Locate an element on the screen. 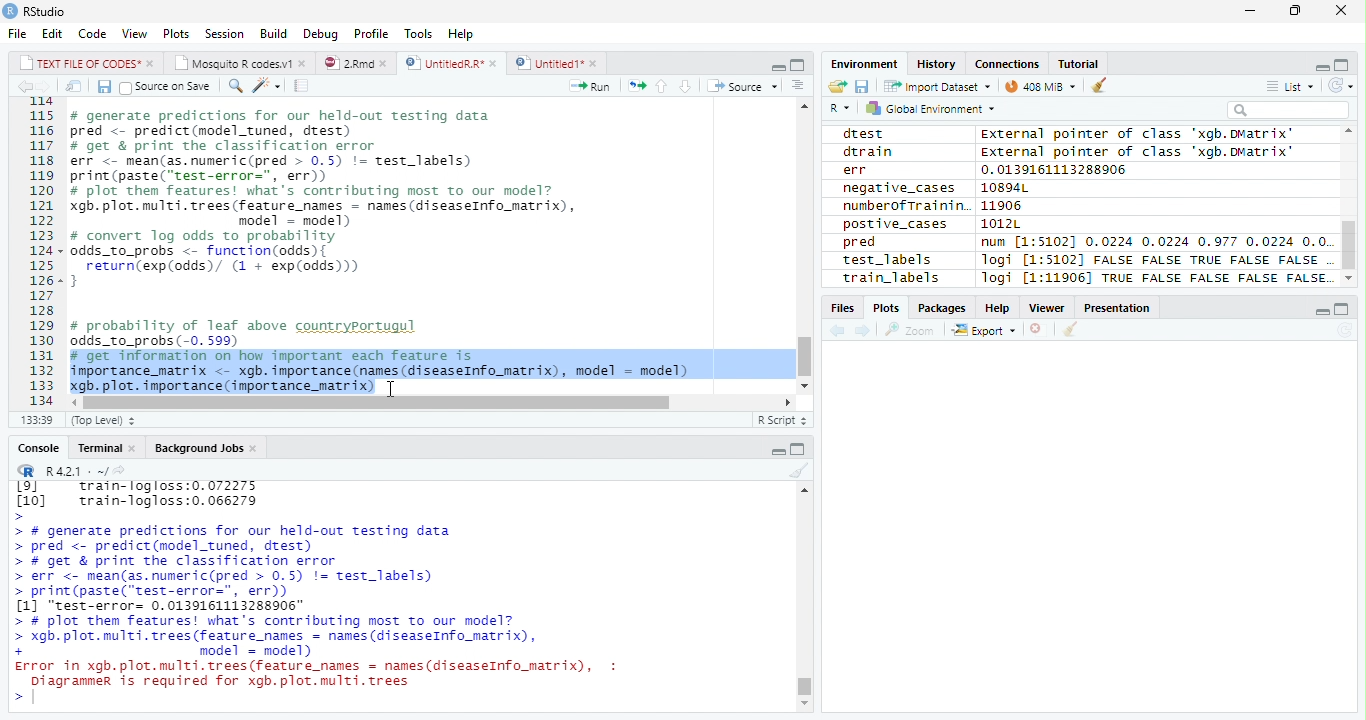  Find/Replace is located at coordinates (233, 85).